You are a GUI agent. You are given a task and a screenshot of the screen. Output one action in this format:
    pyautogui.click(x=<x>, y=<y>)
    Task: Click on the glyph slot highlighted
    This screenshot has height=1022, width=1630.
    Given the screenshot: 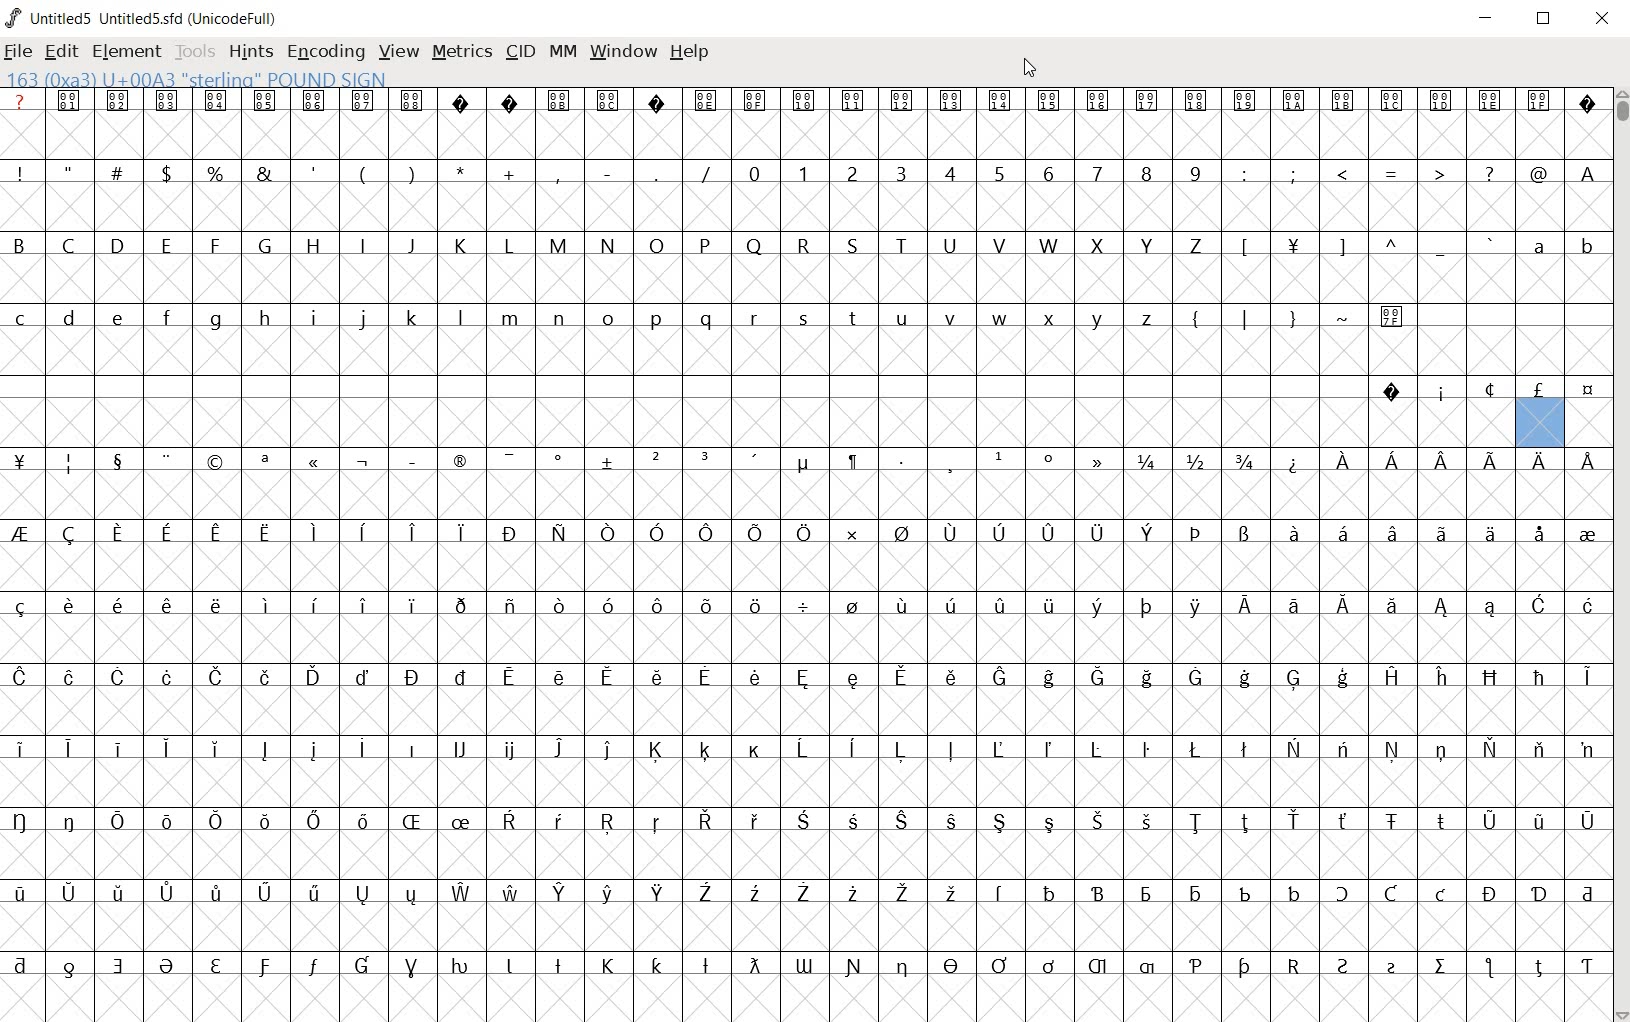 What is the action you would take?
    pyautogui.click(x=1541, y=424)
    